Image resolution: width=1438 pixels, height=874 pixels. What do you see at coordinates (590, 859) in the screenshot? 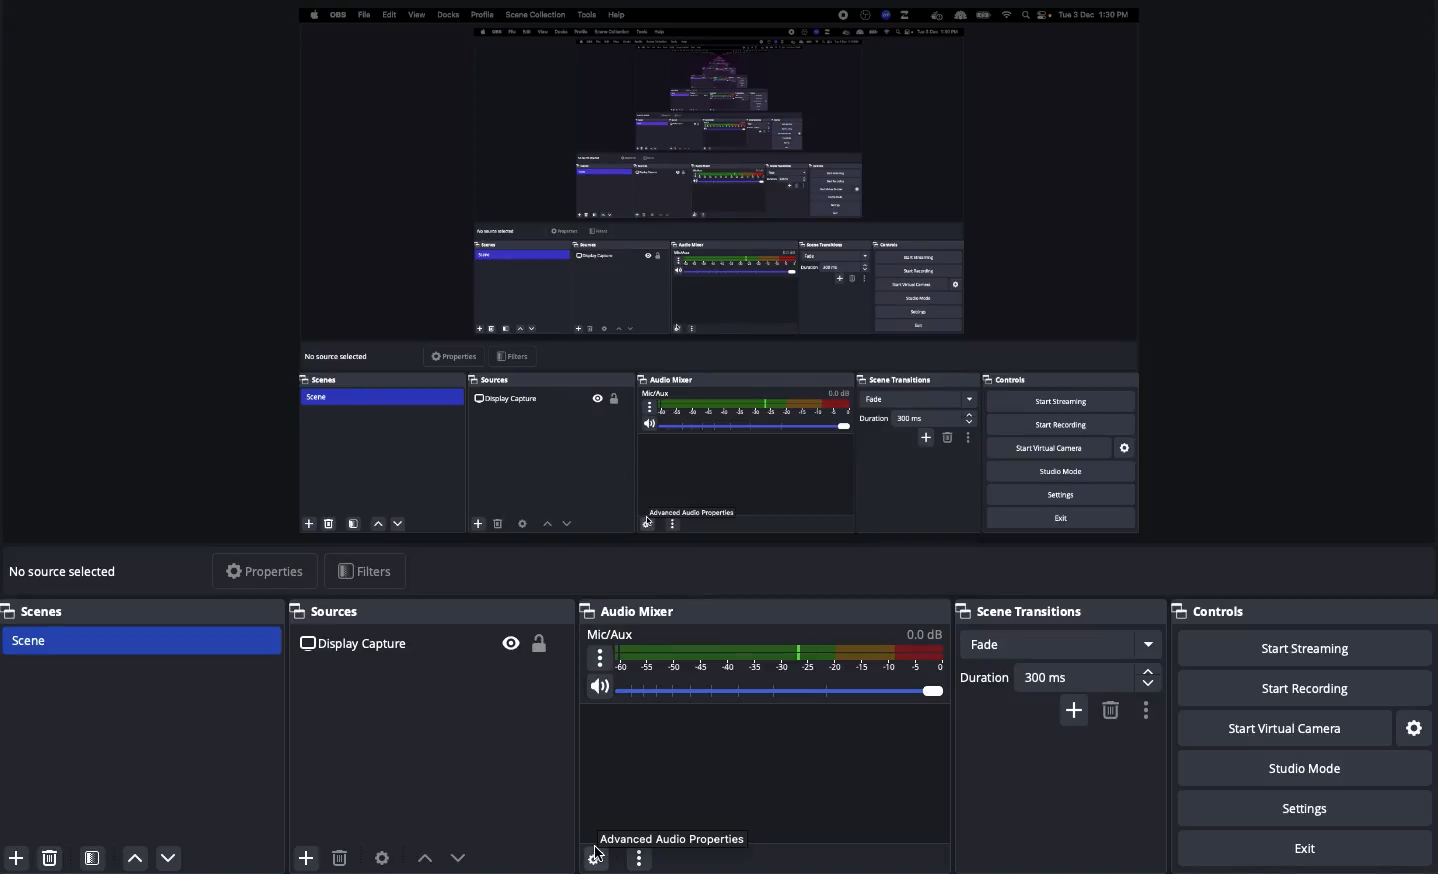
I see `cursor` at bounding box center [590, 859].